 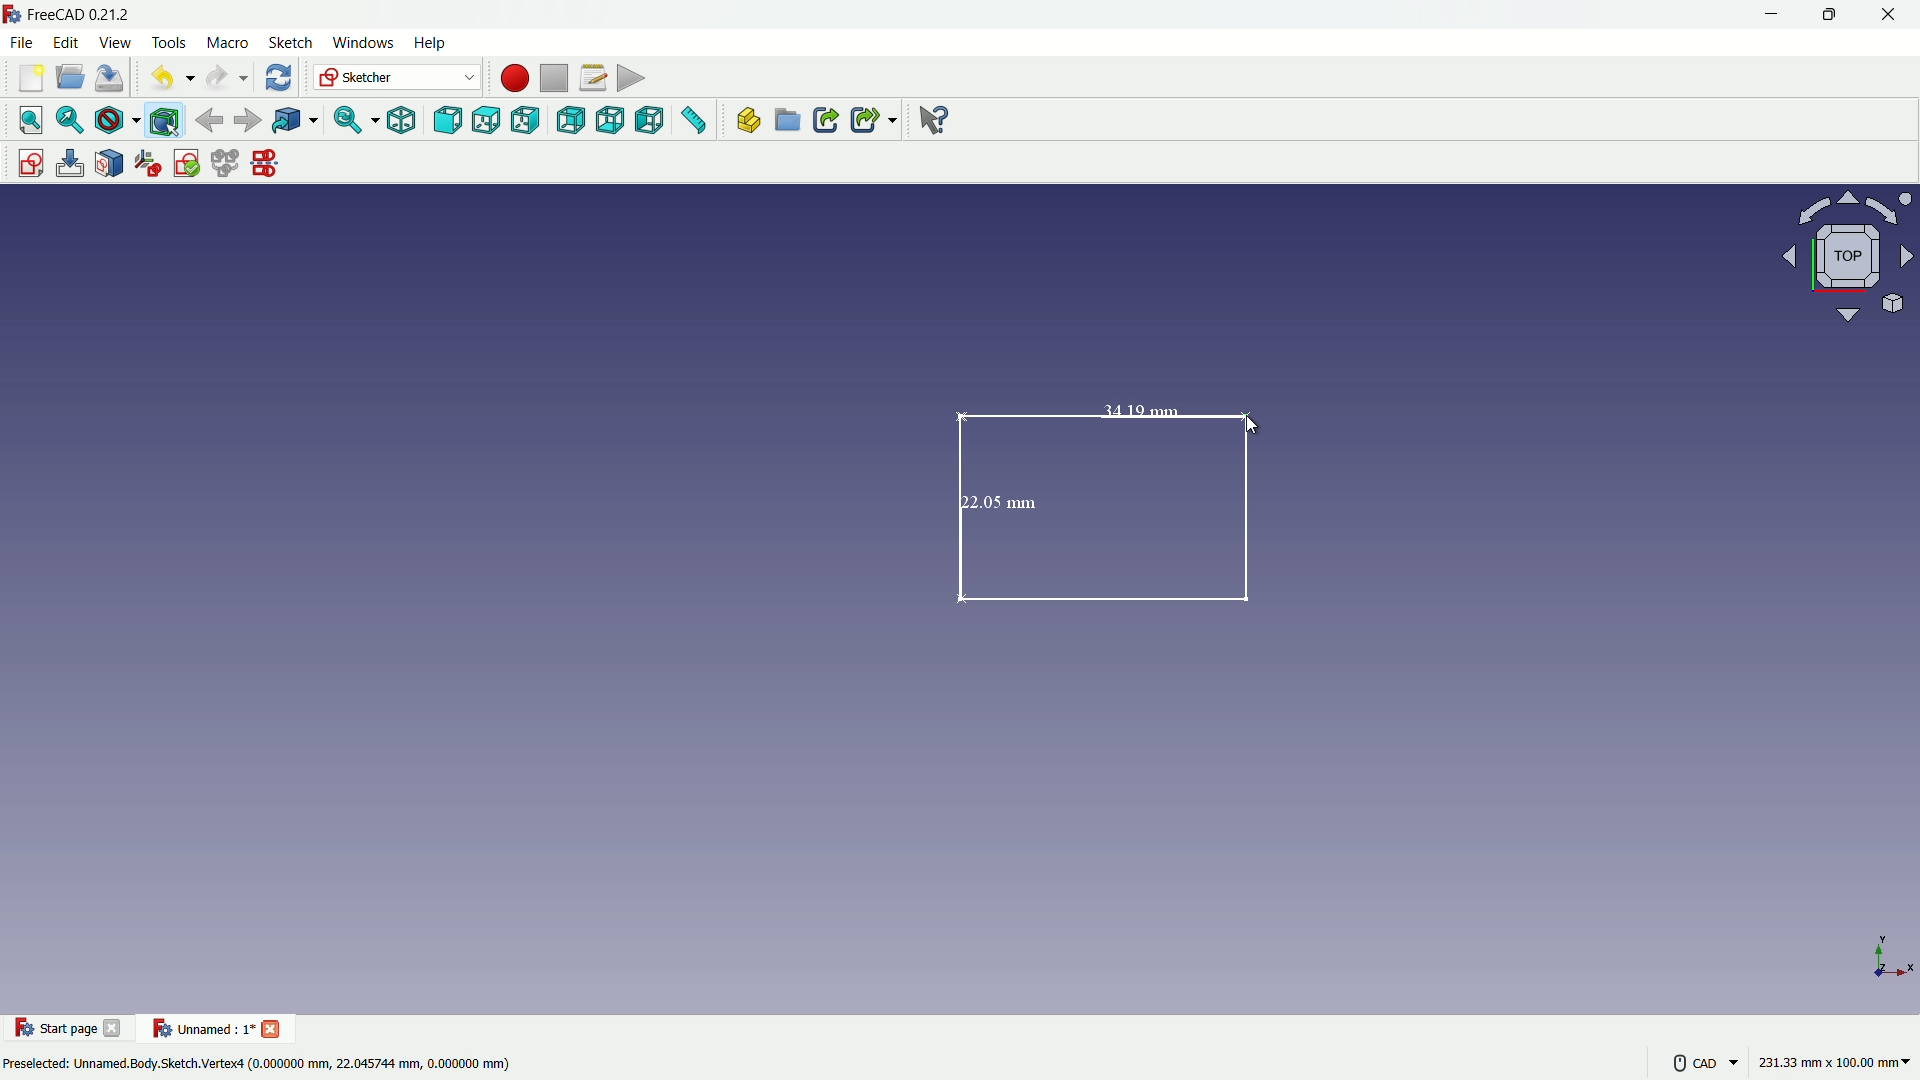 What do you see at coordinates (1830, 1065) in the screenshot?
I see `measuring unit` at bounding box center [1830, 1065].